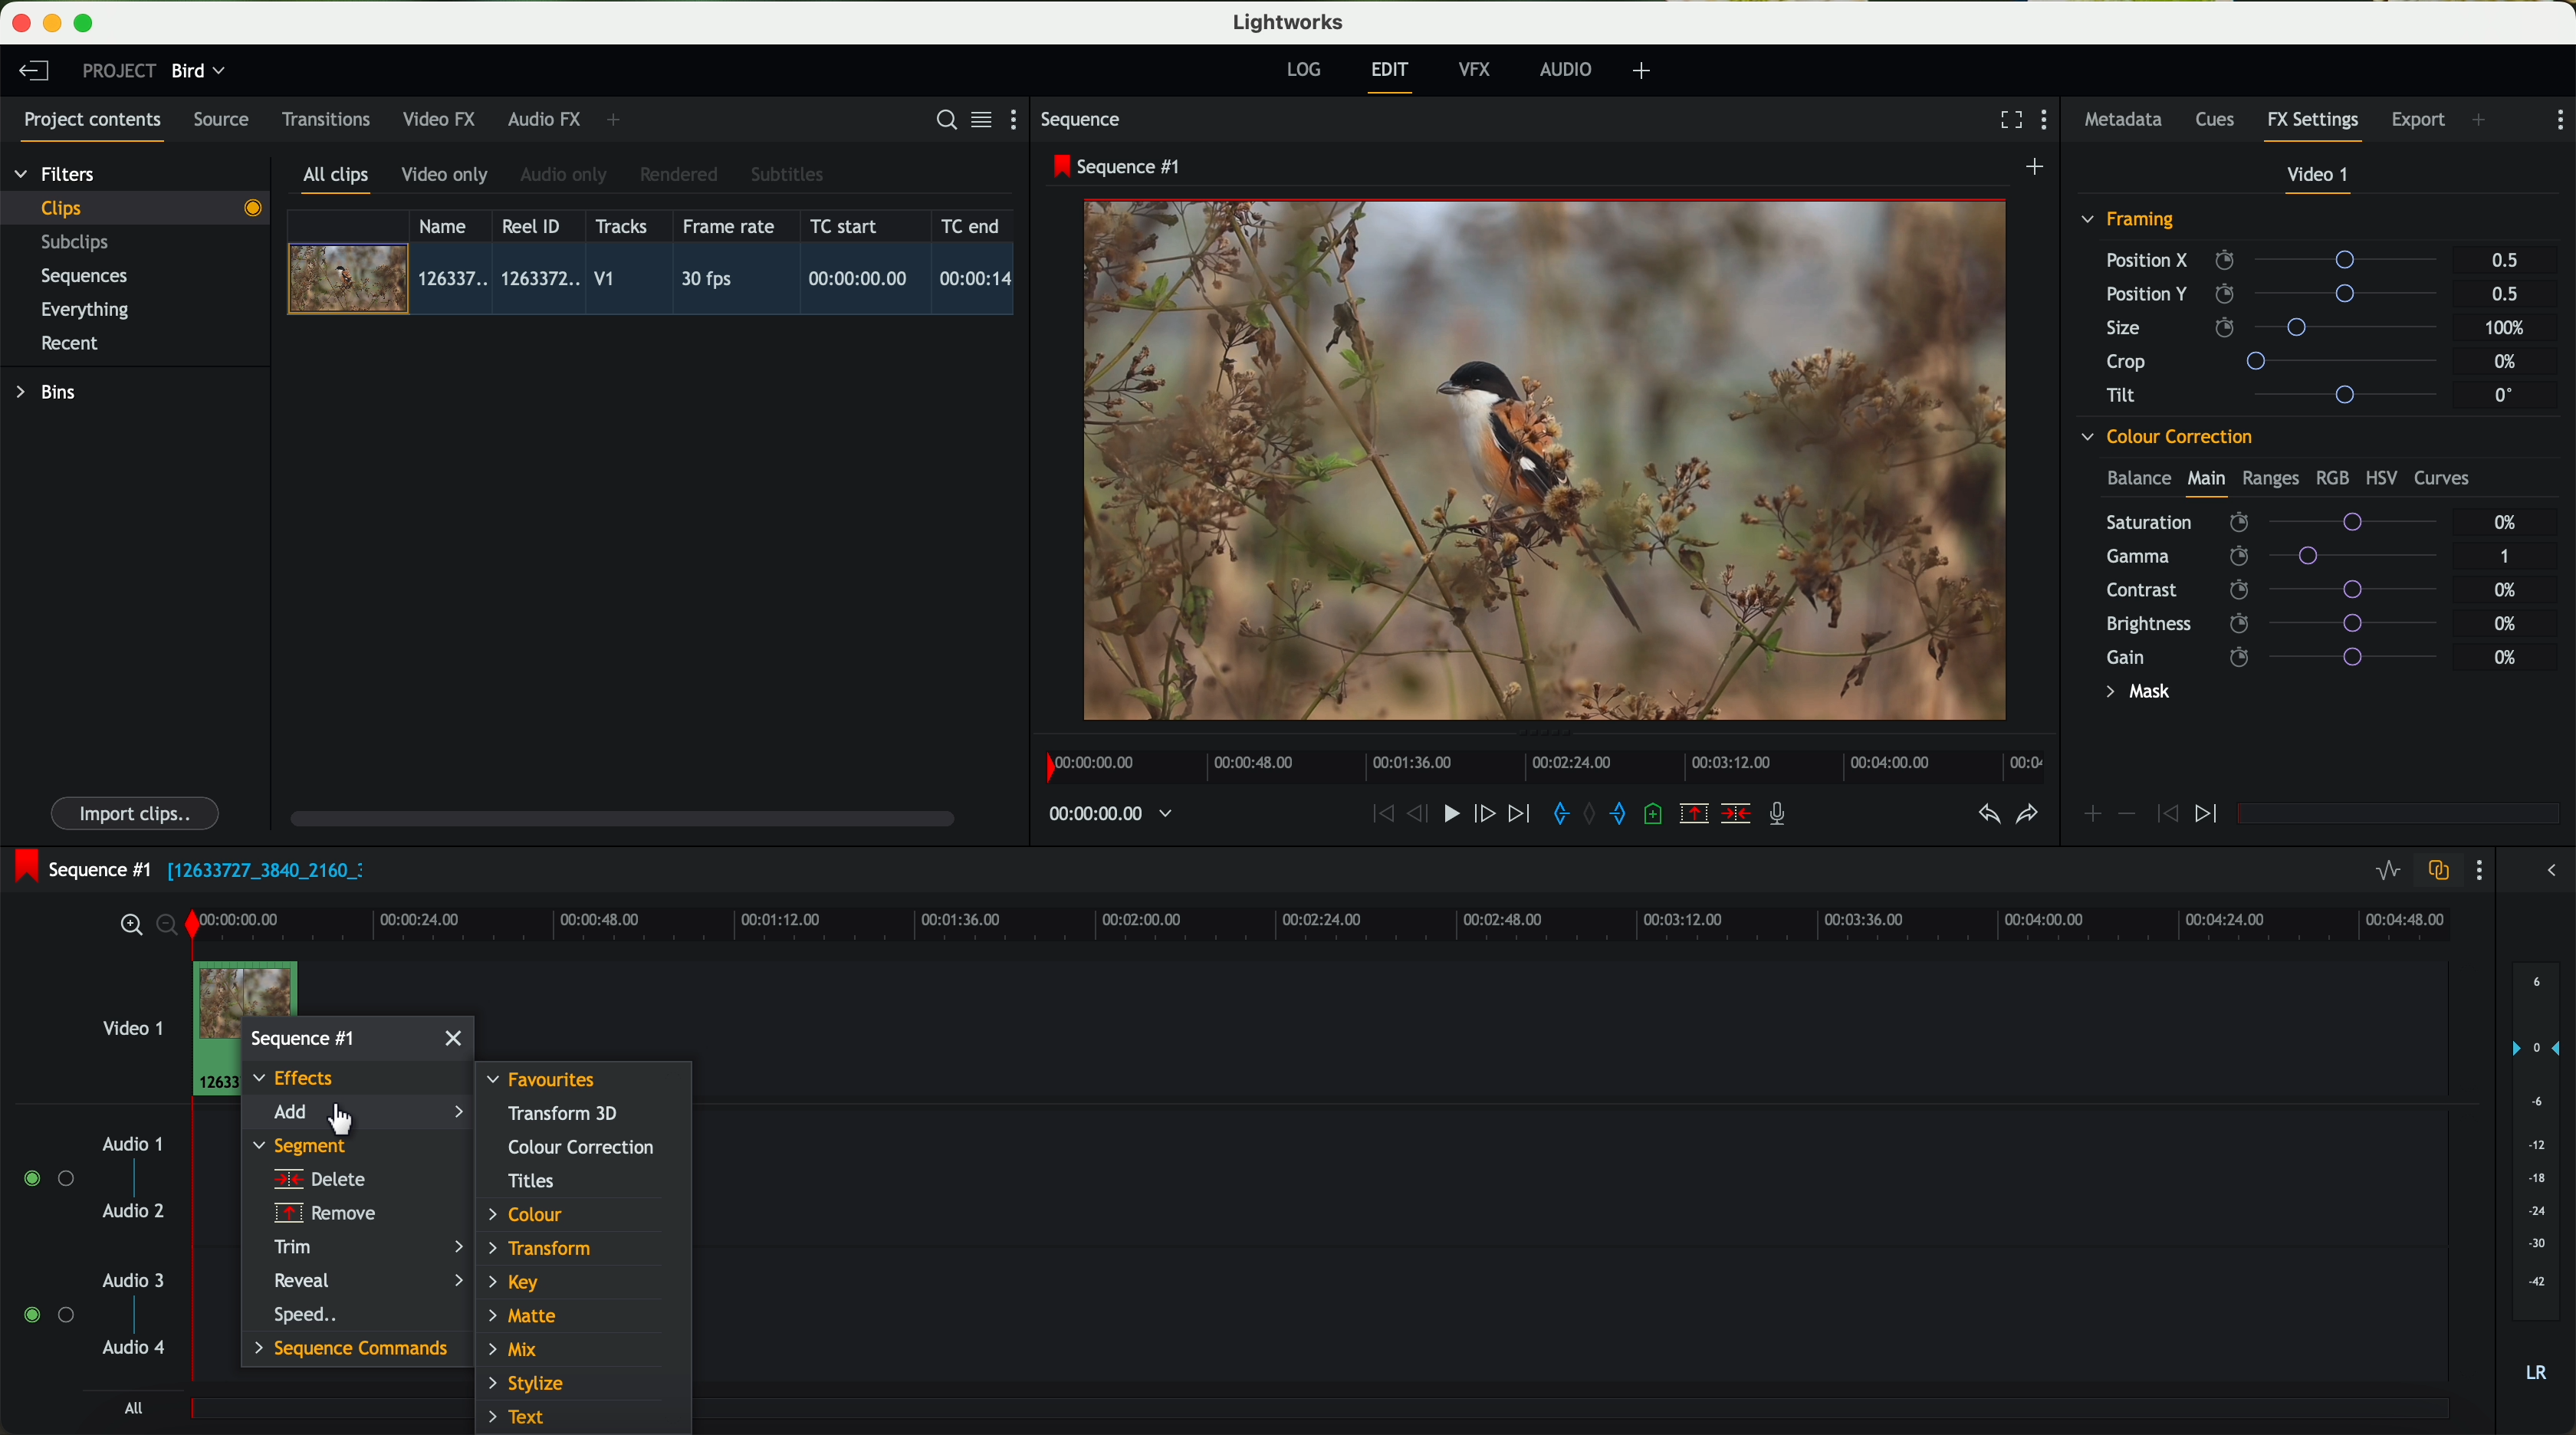 The height and width of the screenshot is (1435, 2576). I want to click on balance, so click(2139, 480).